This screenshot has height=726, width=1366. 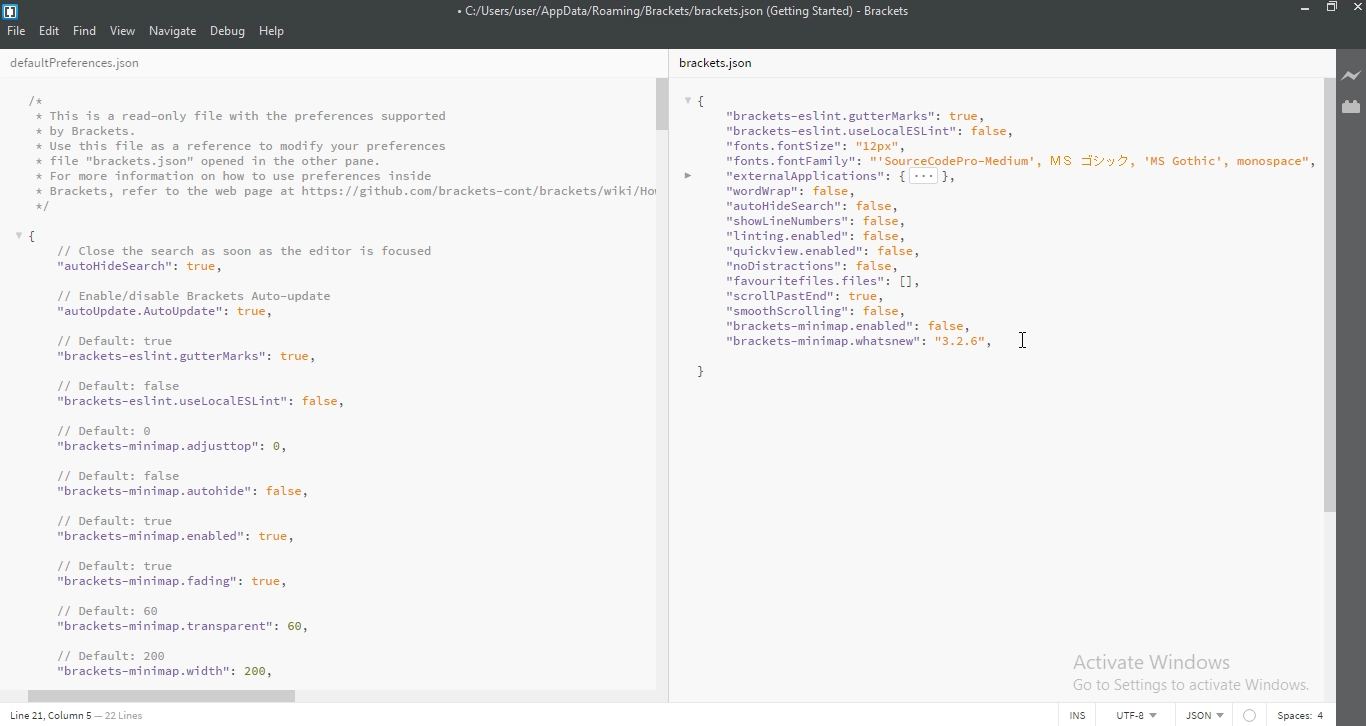 What do you see at coordinates (85, 30) in the screenshot?
I see `Find` at bounding box center [85, 30].